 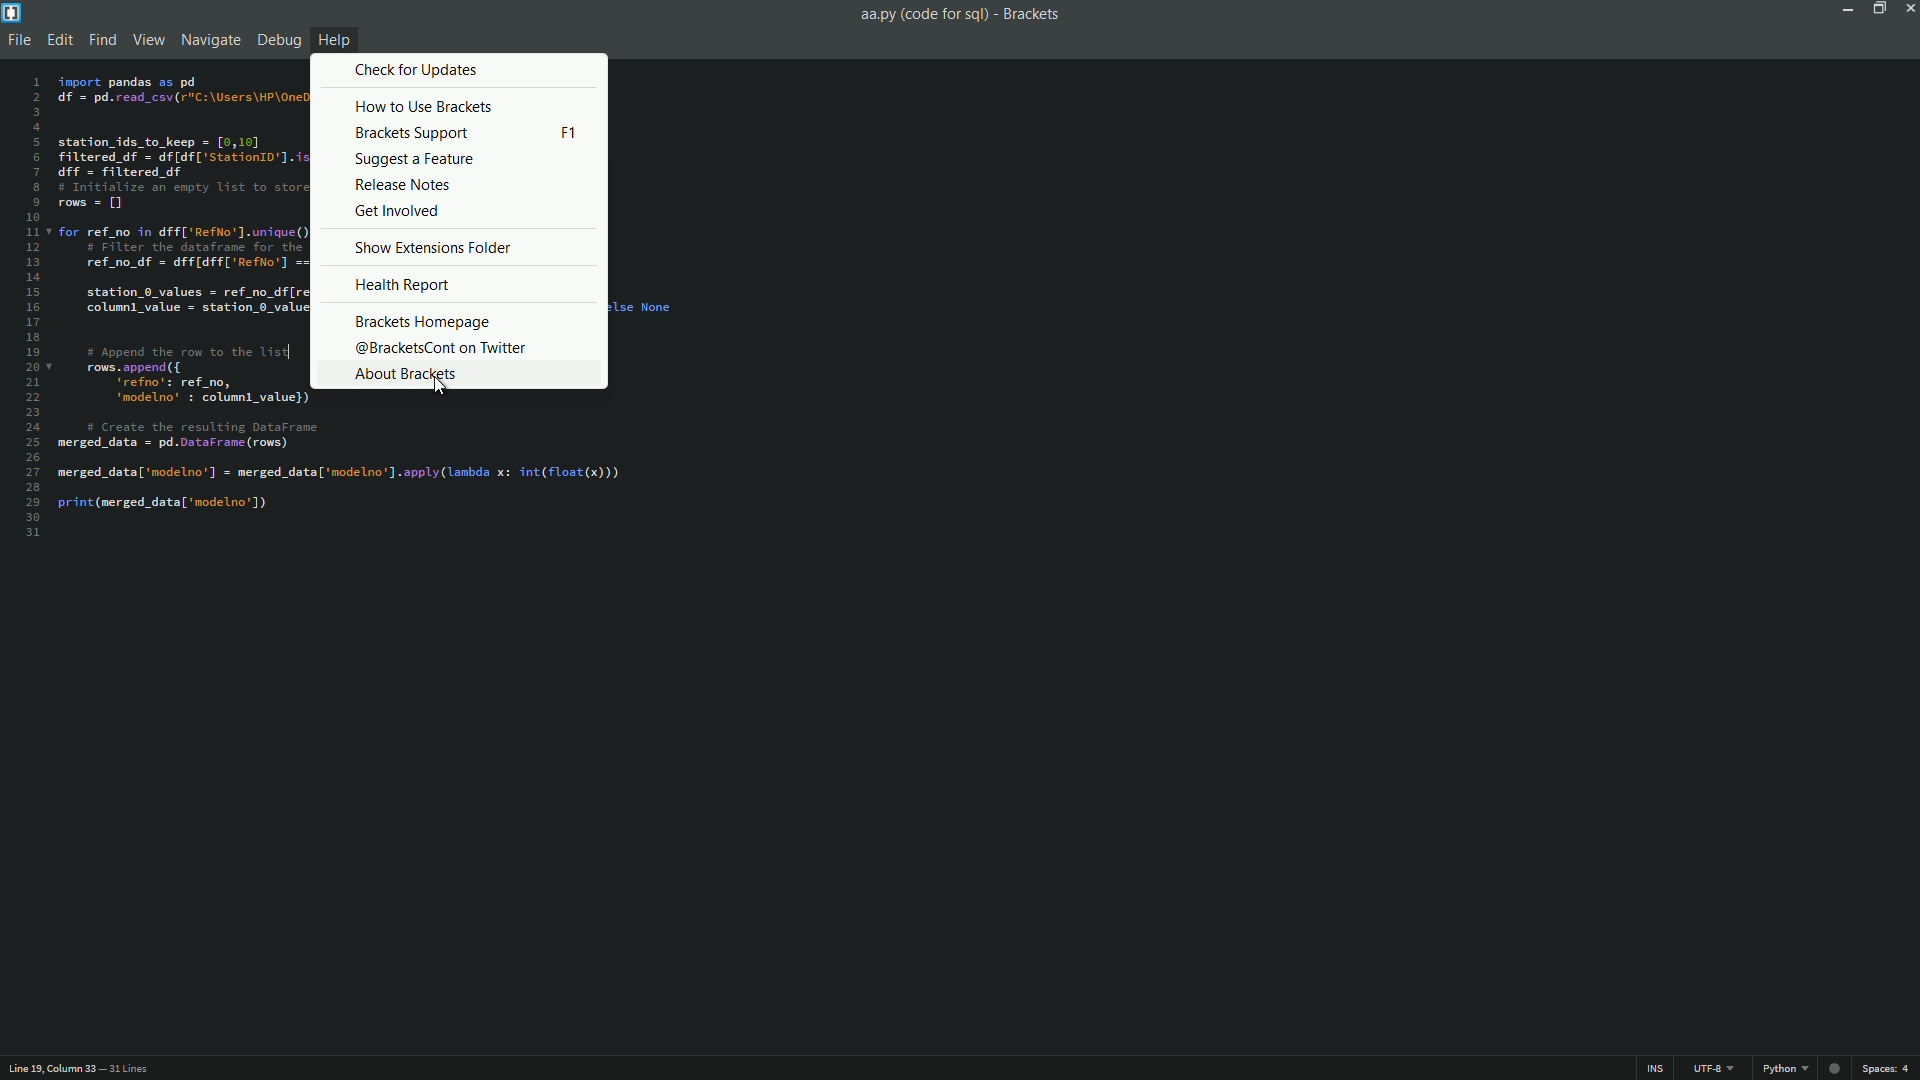 What do you see at coordinates (404, 284) in the screenshot?
I see `health report` at bounding box center [404, 284].